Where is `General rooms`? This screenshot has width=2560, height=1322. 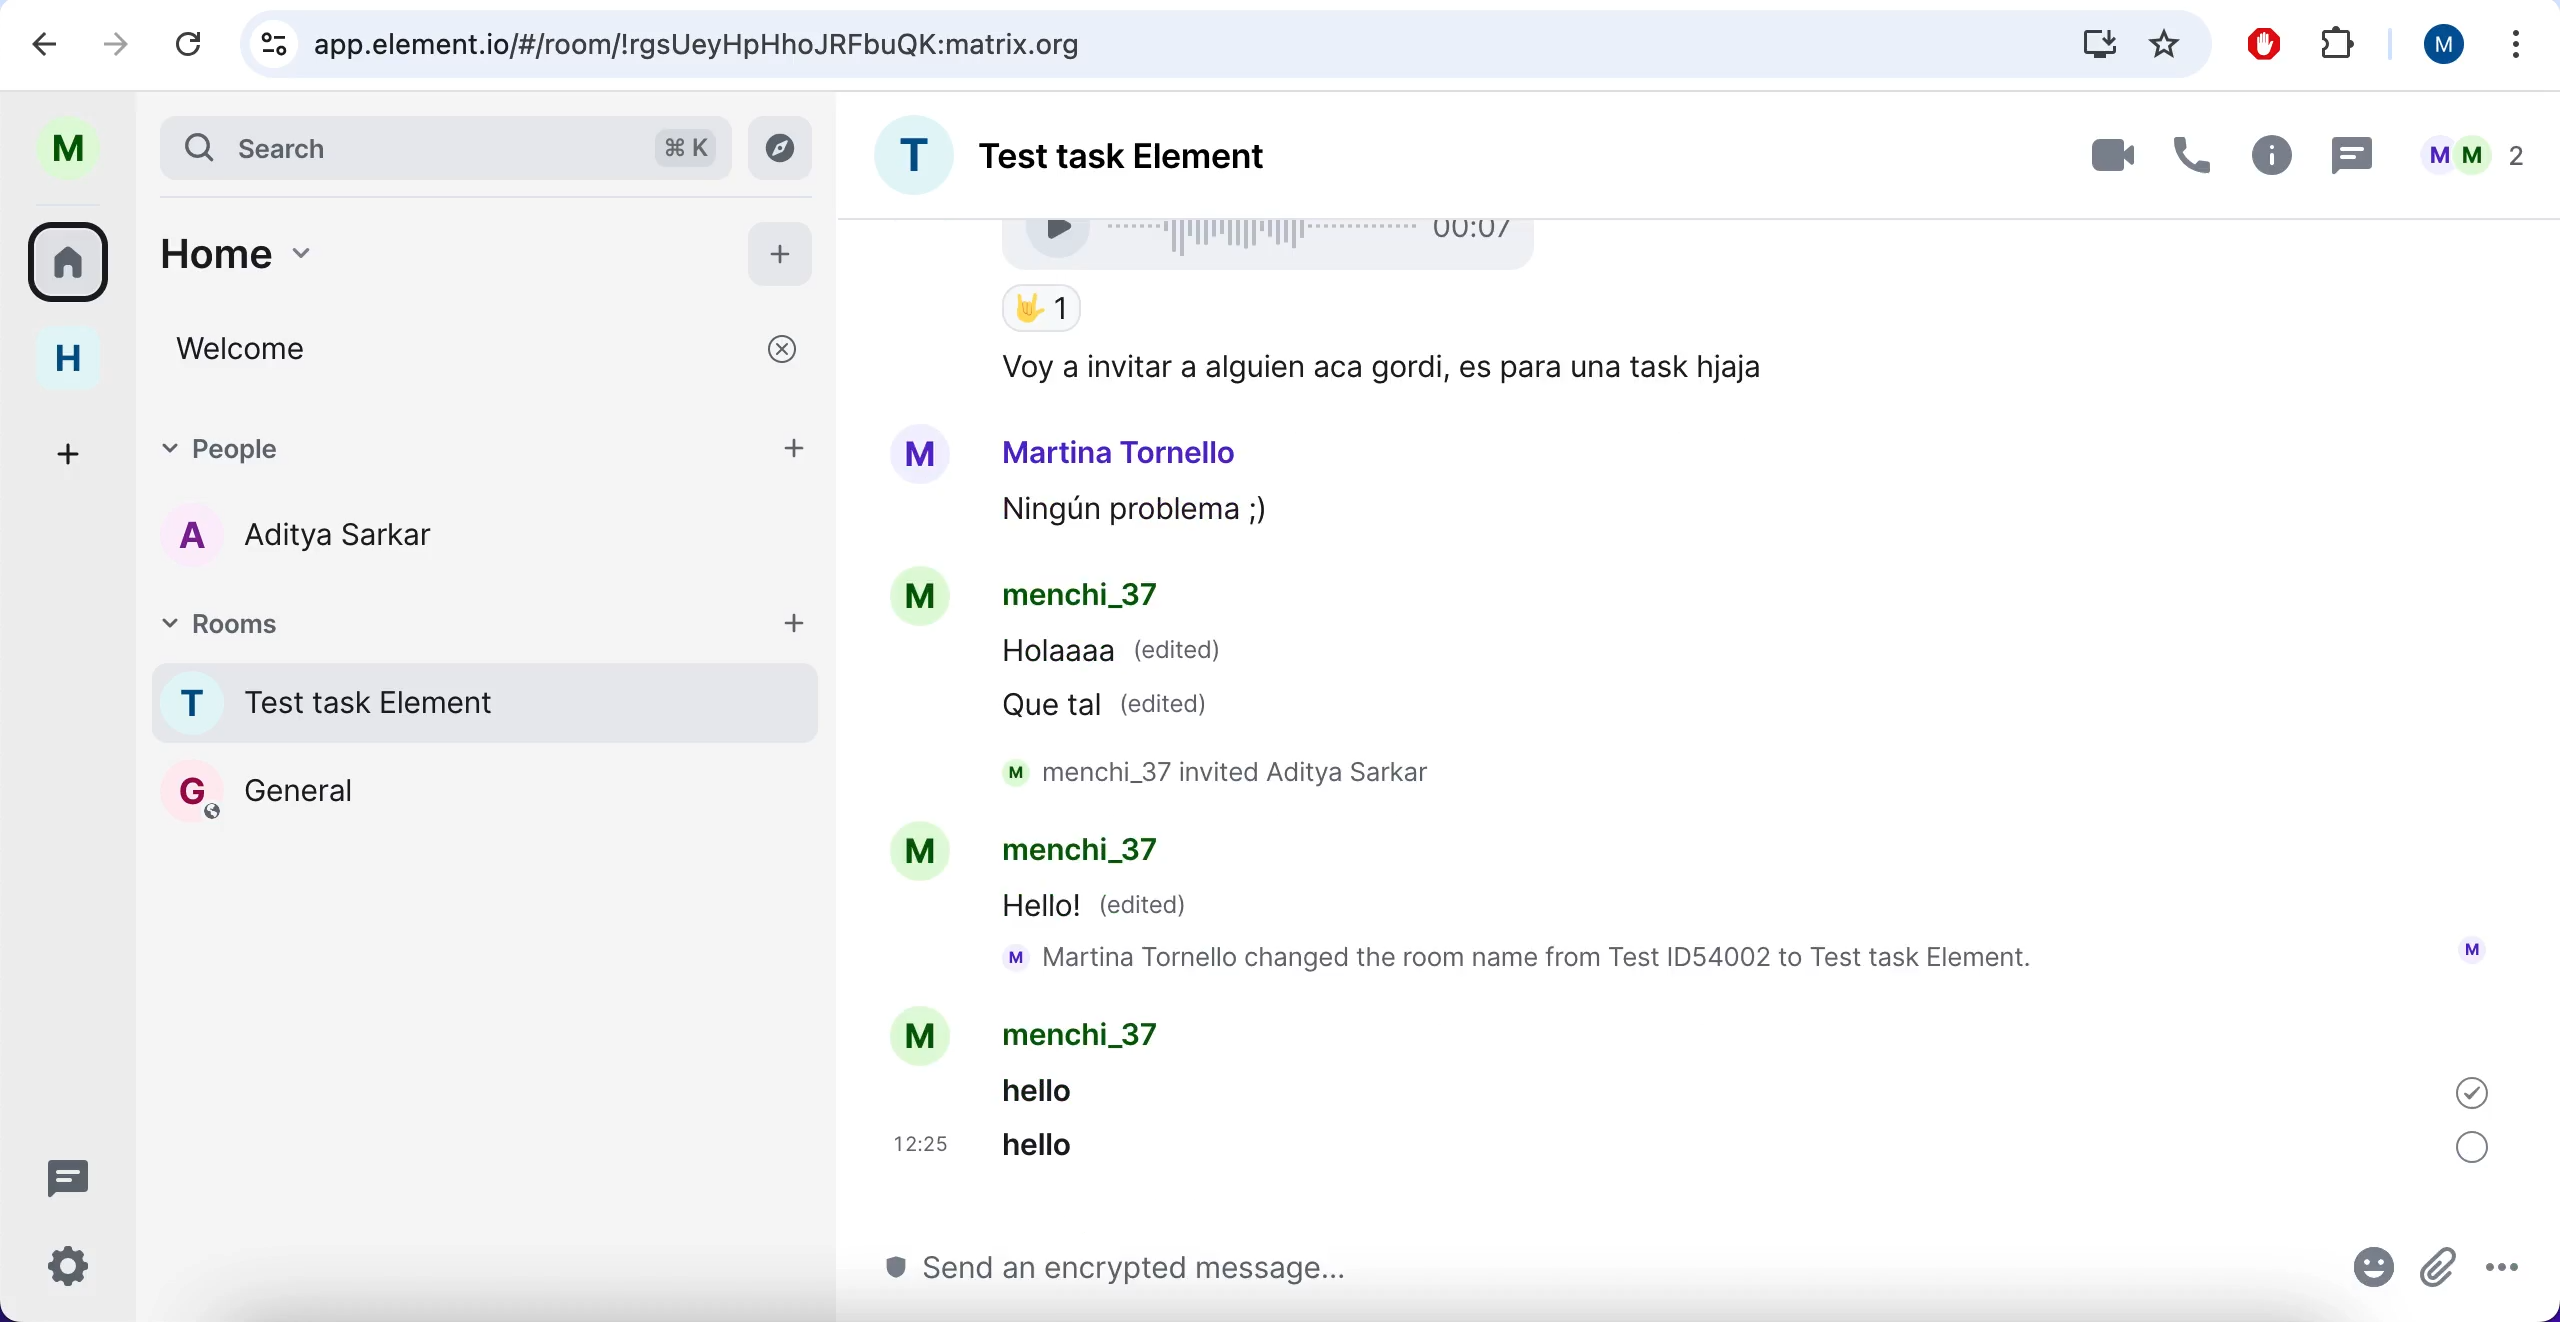 General rooms is located at coordinates (486, 790).